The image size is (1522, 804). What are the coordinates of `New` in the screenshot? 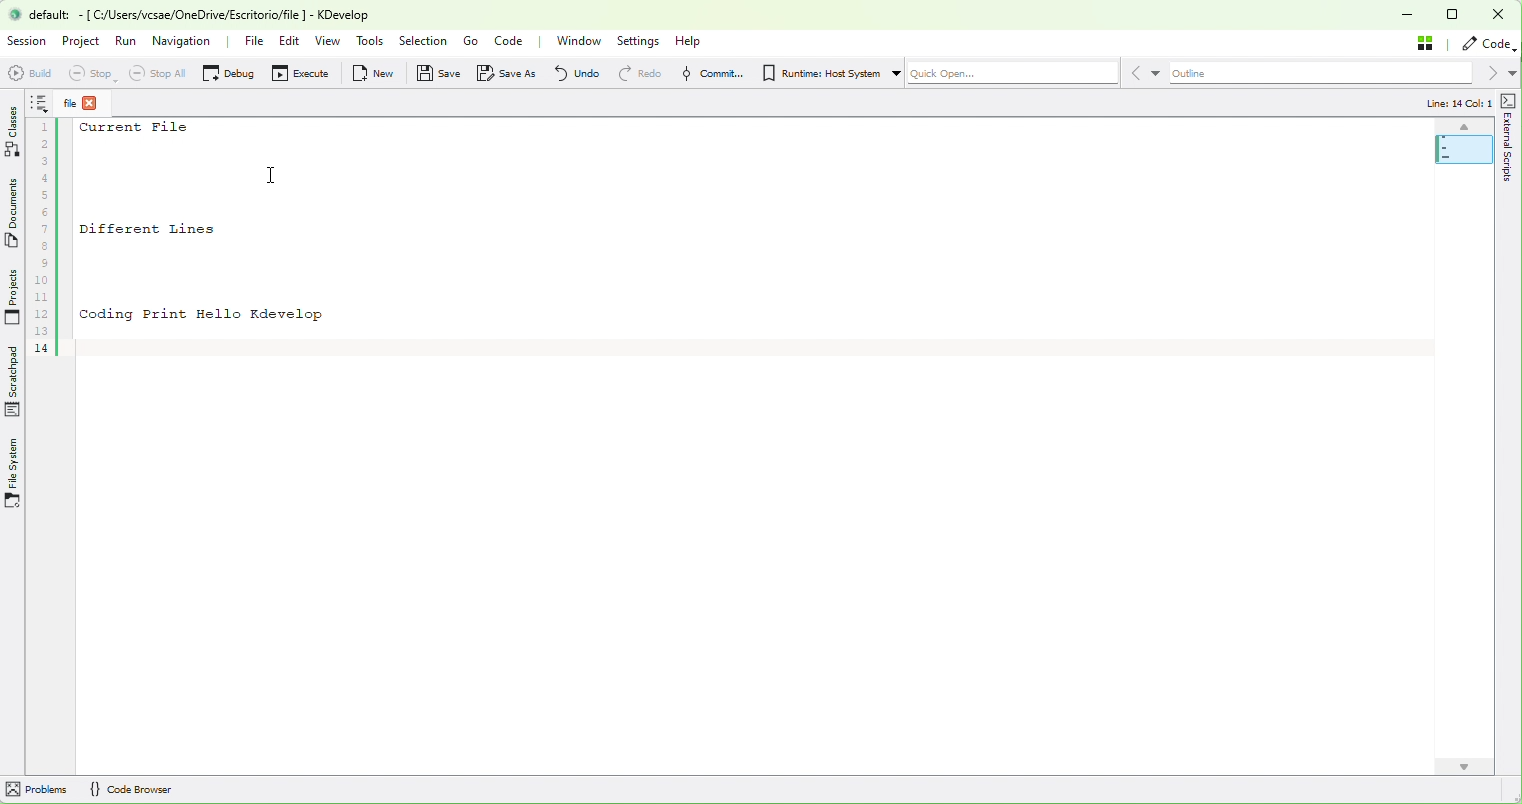 It's located at (365, 72).